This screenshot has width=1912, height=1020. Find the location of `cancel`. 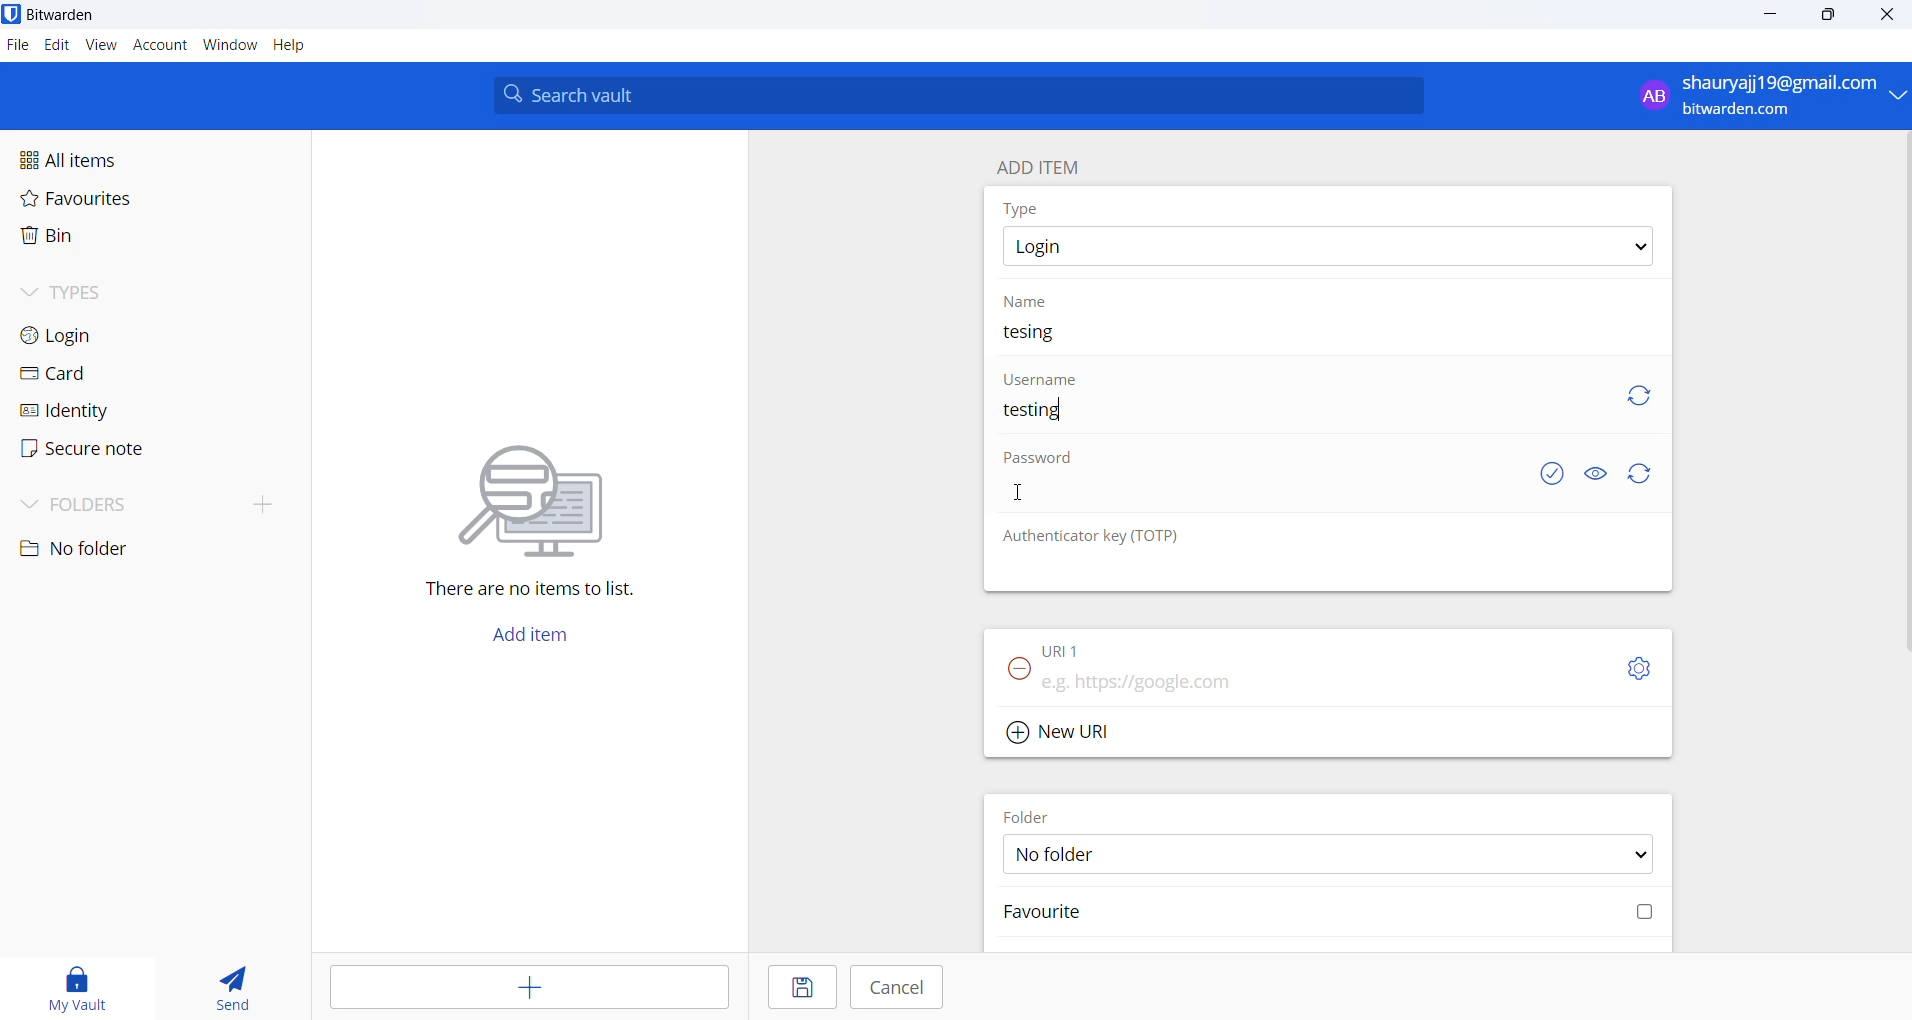

cancel is located at coordinates (896, 987).